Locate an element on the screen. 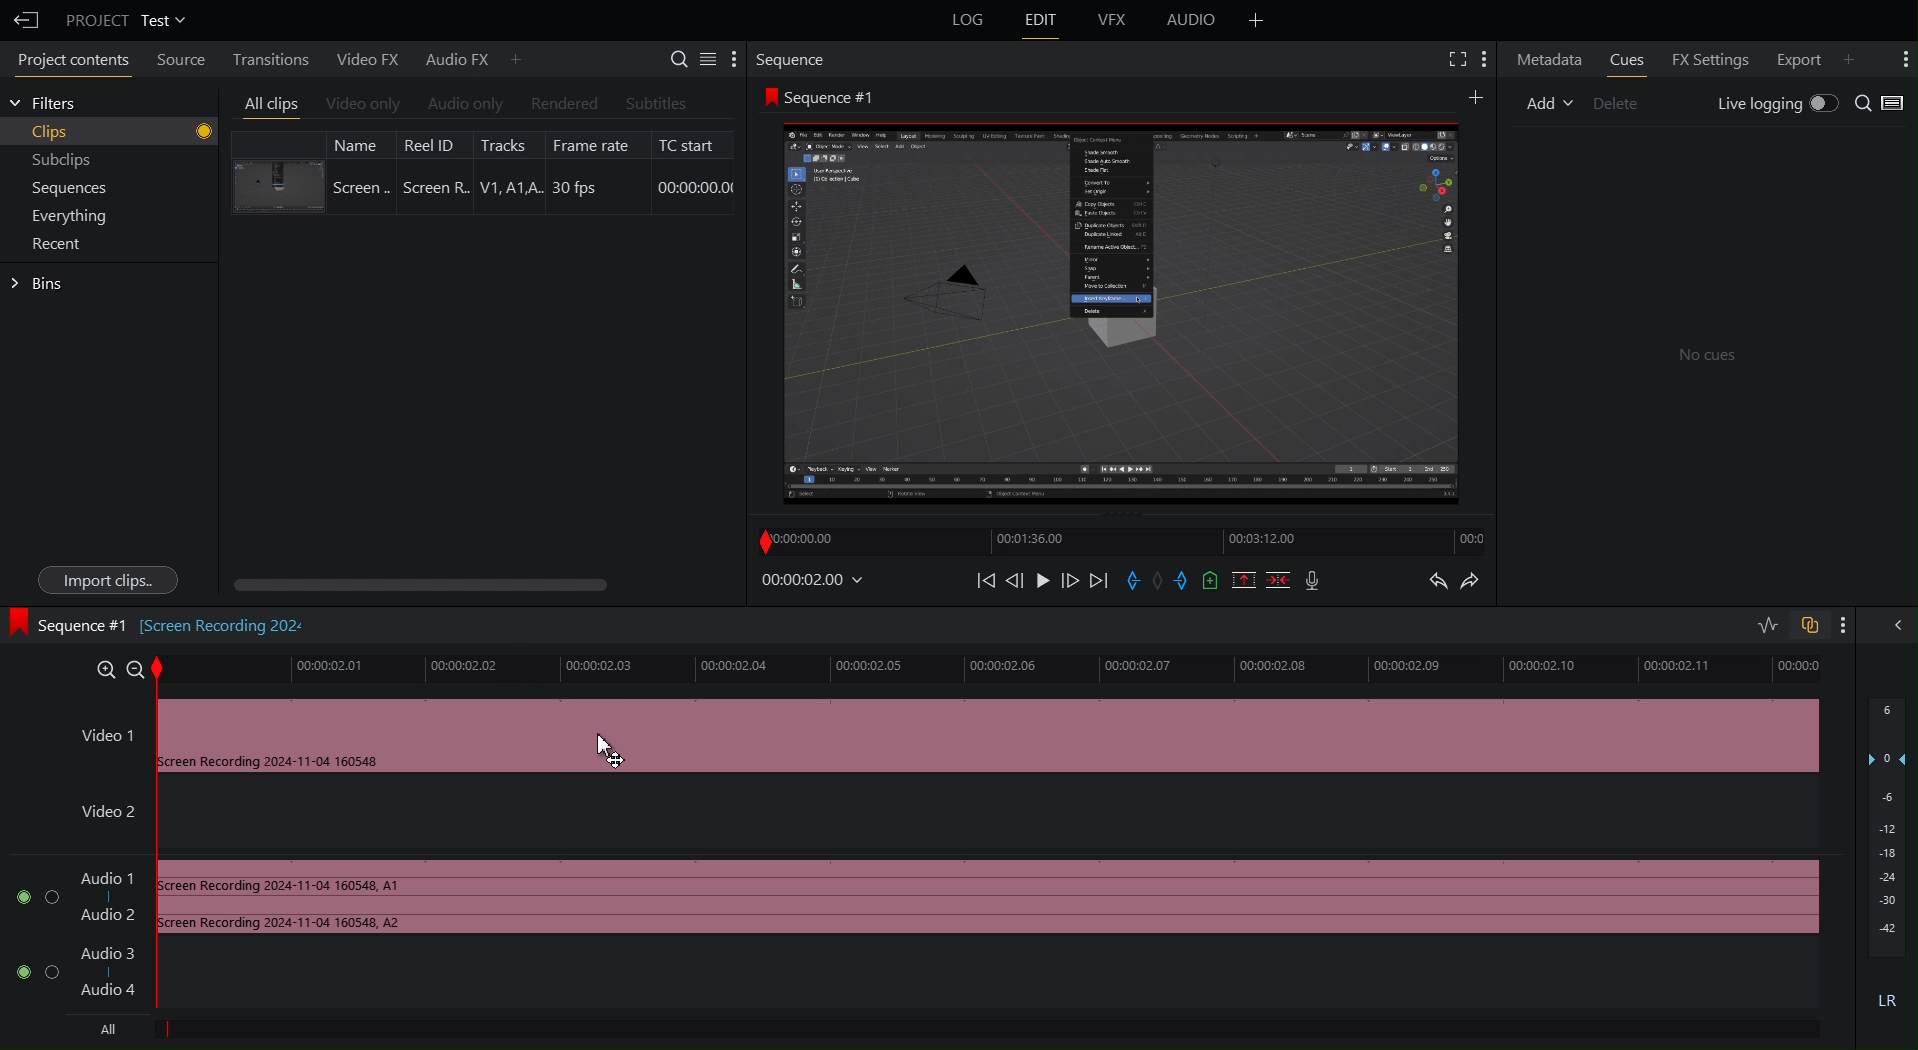 This screenshot has width=1918, height=1050. Recent is located at coordinates (52, 243).